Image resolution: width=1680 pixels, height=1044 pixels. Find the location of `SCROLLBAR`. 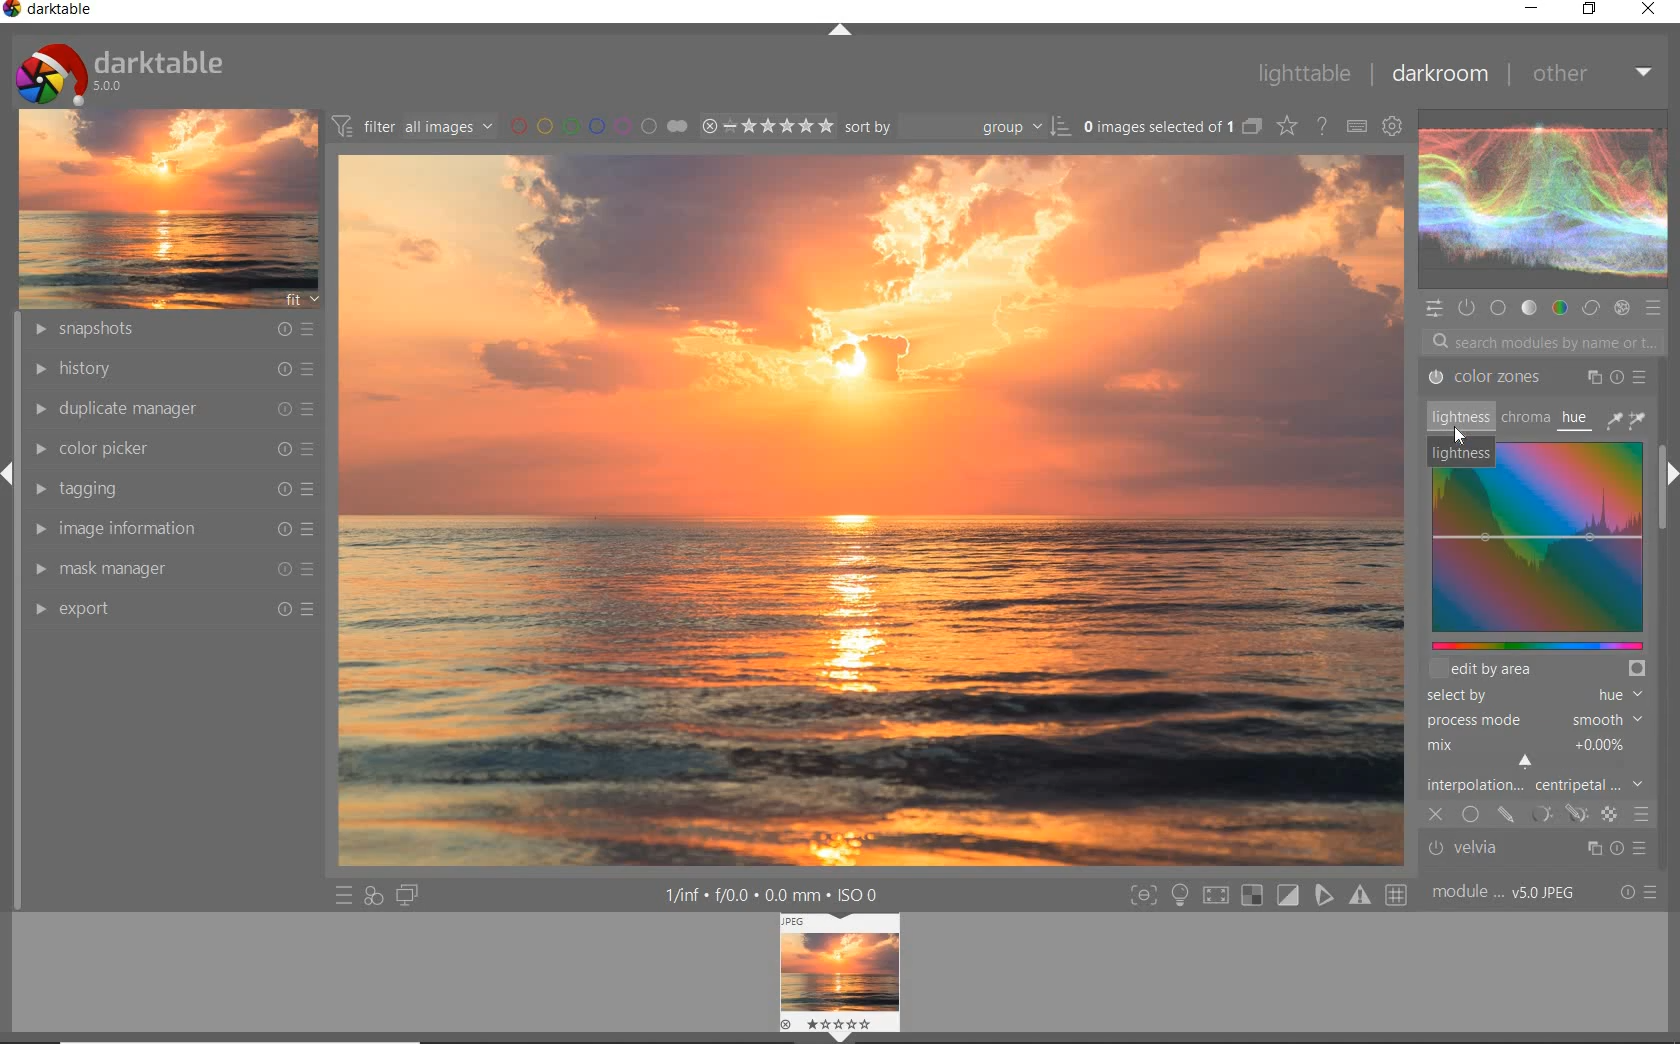

SCROLLBAR is located at coordinates (1666, 407).